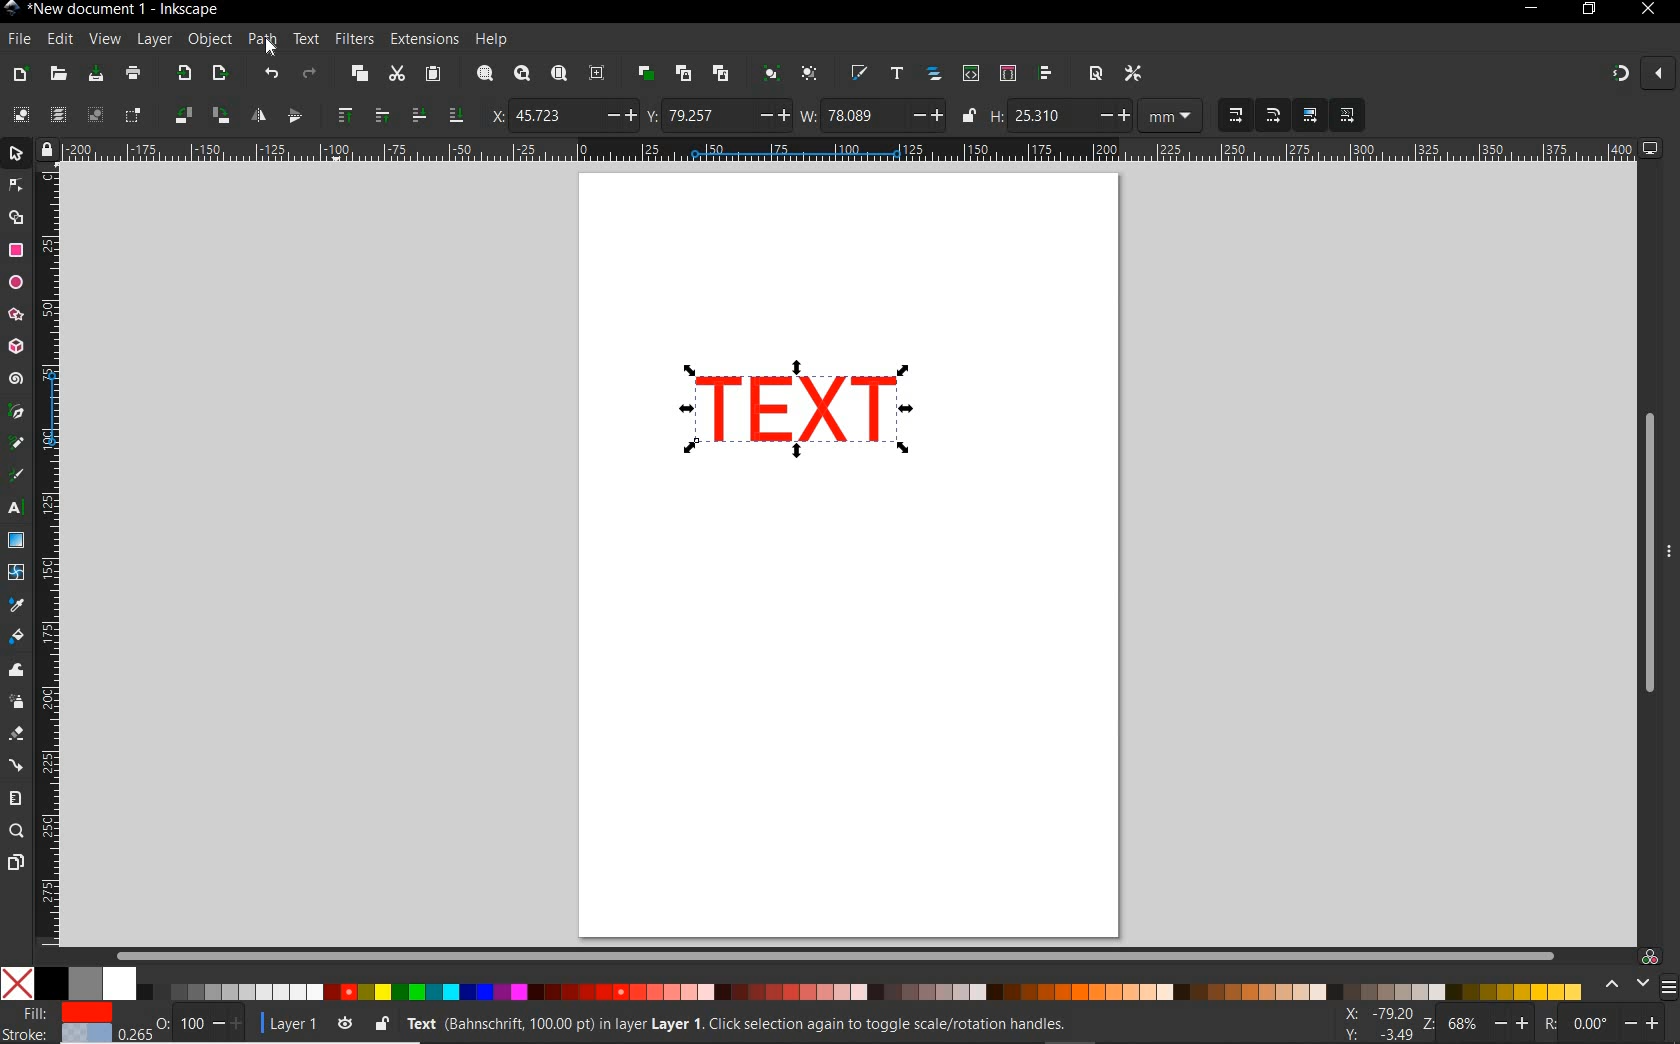 The image size is (1680, 1044). I want to click on IMPORT, so click(181, 74).